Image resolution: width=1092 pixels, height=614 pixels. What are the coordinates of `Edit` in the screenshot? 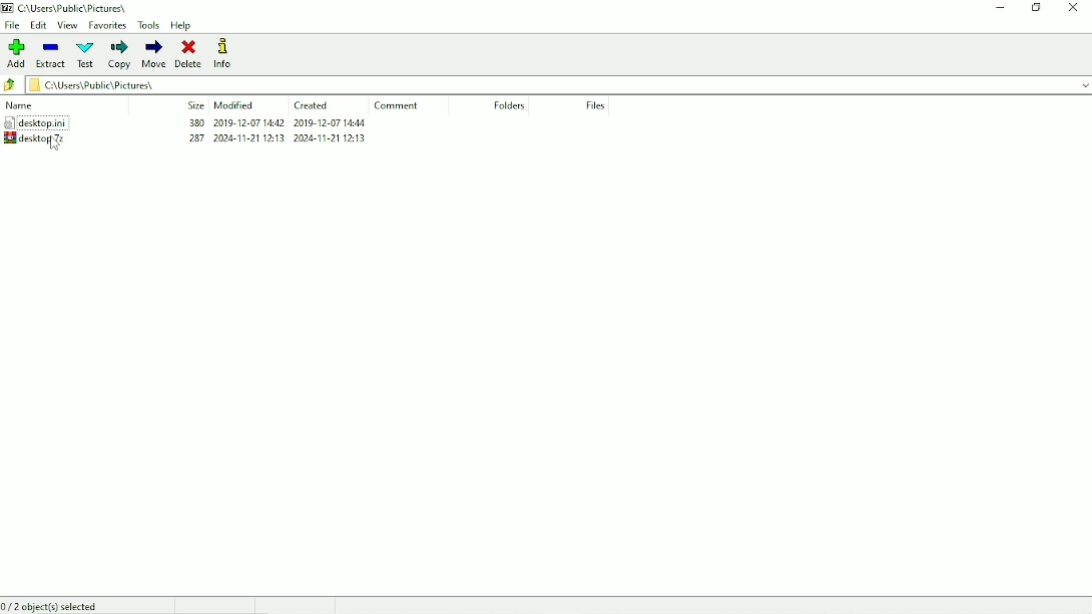 It's located at (39, 25).